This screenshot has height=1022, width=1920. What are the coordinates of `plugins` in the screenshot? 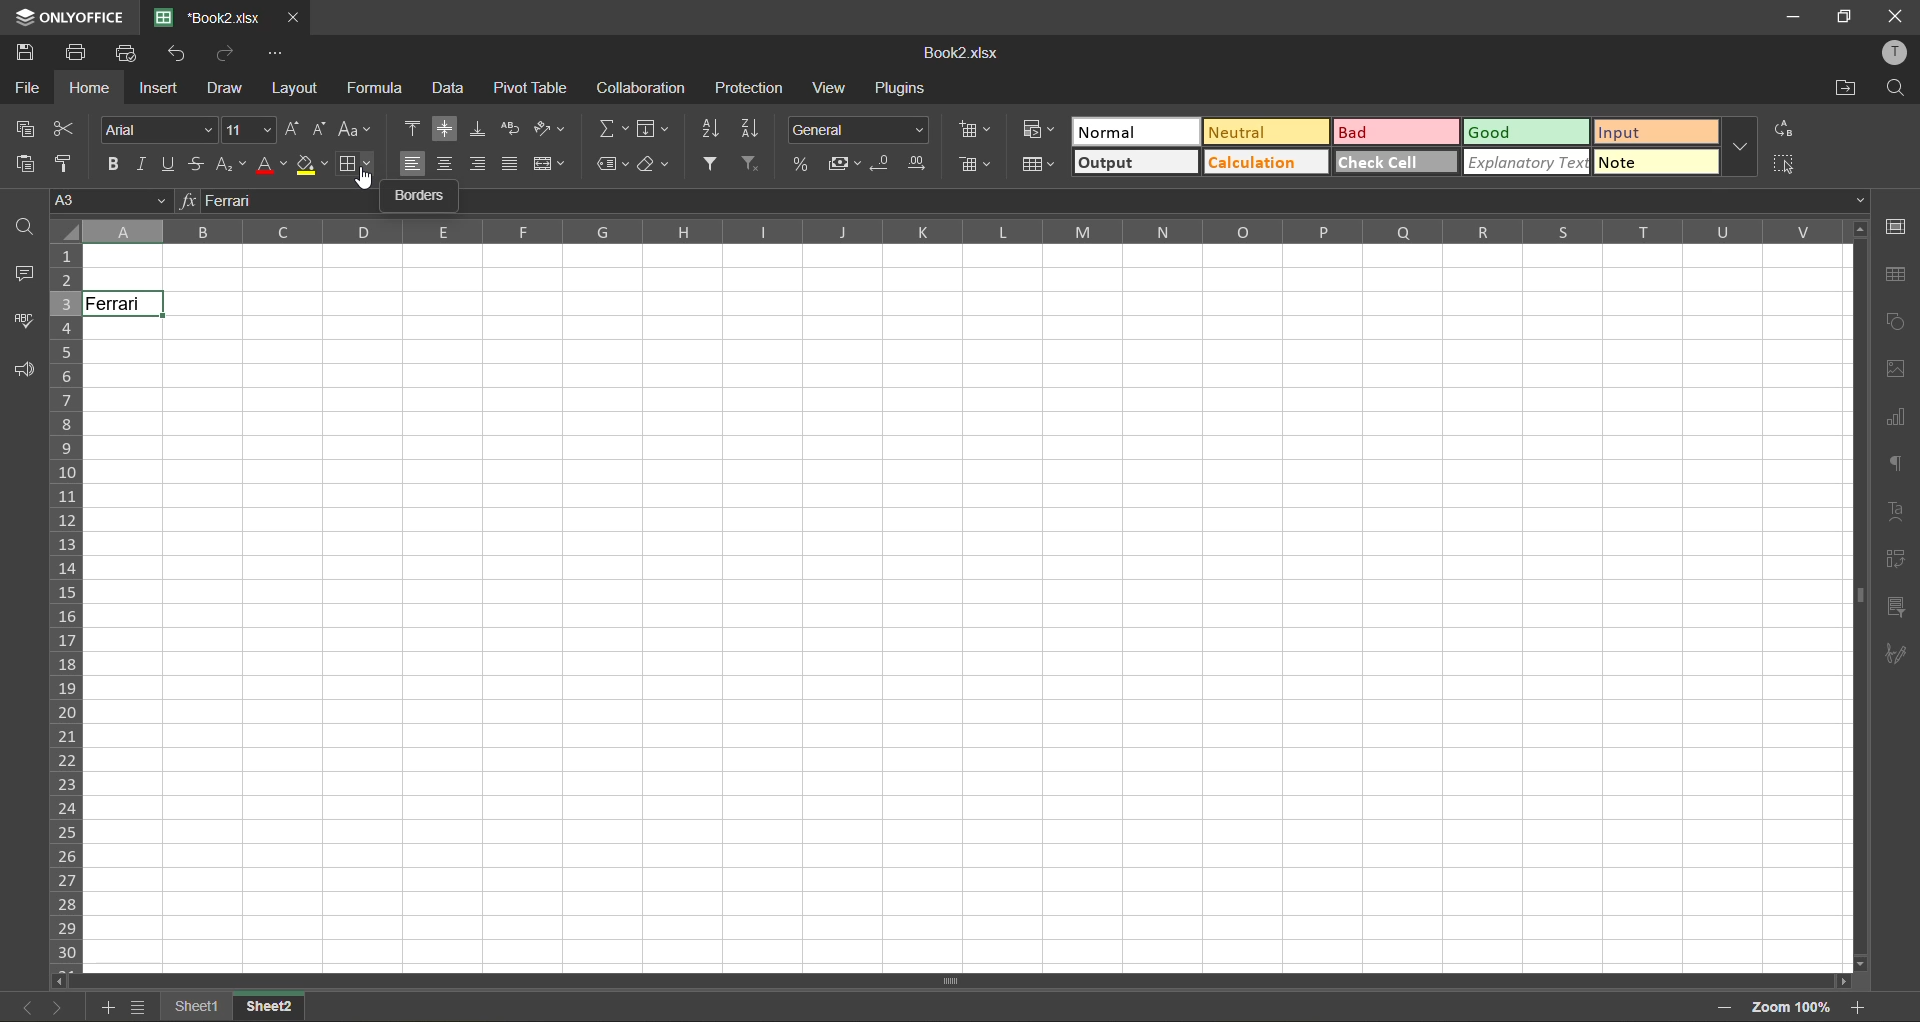 It's located at (903, 88).